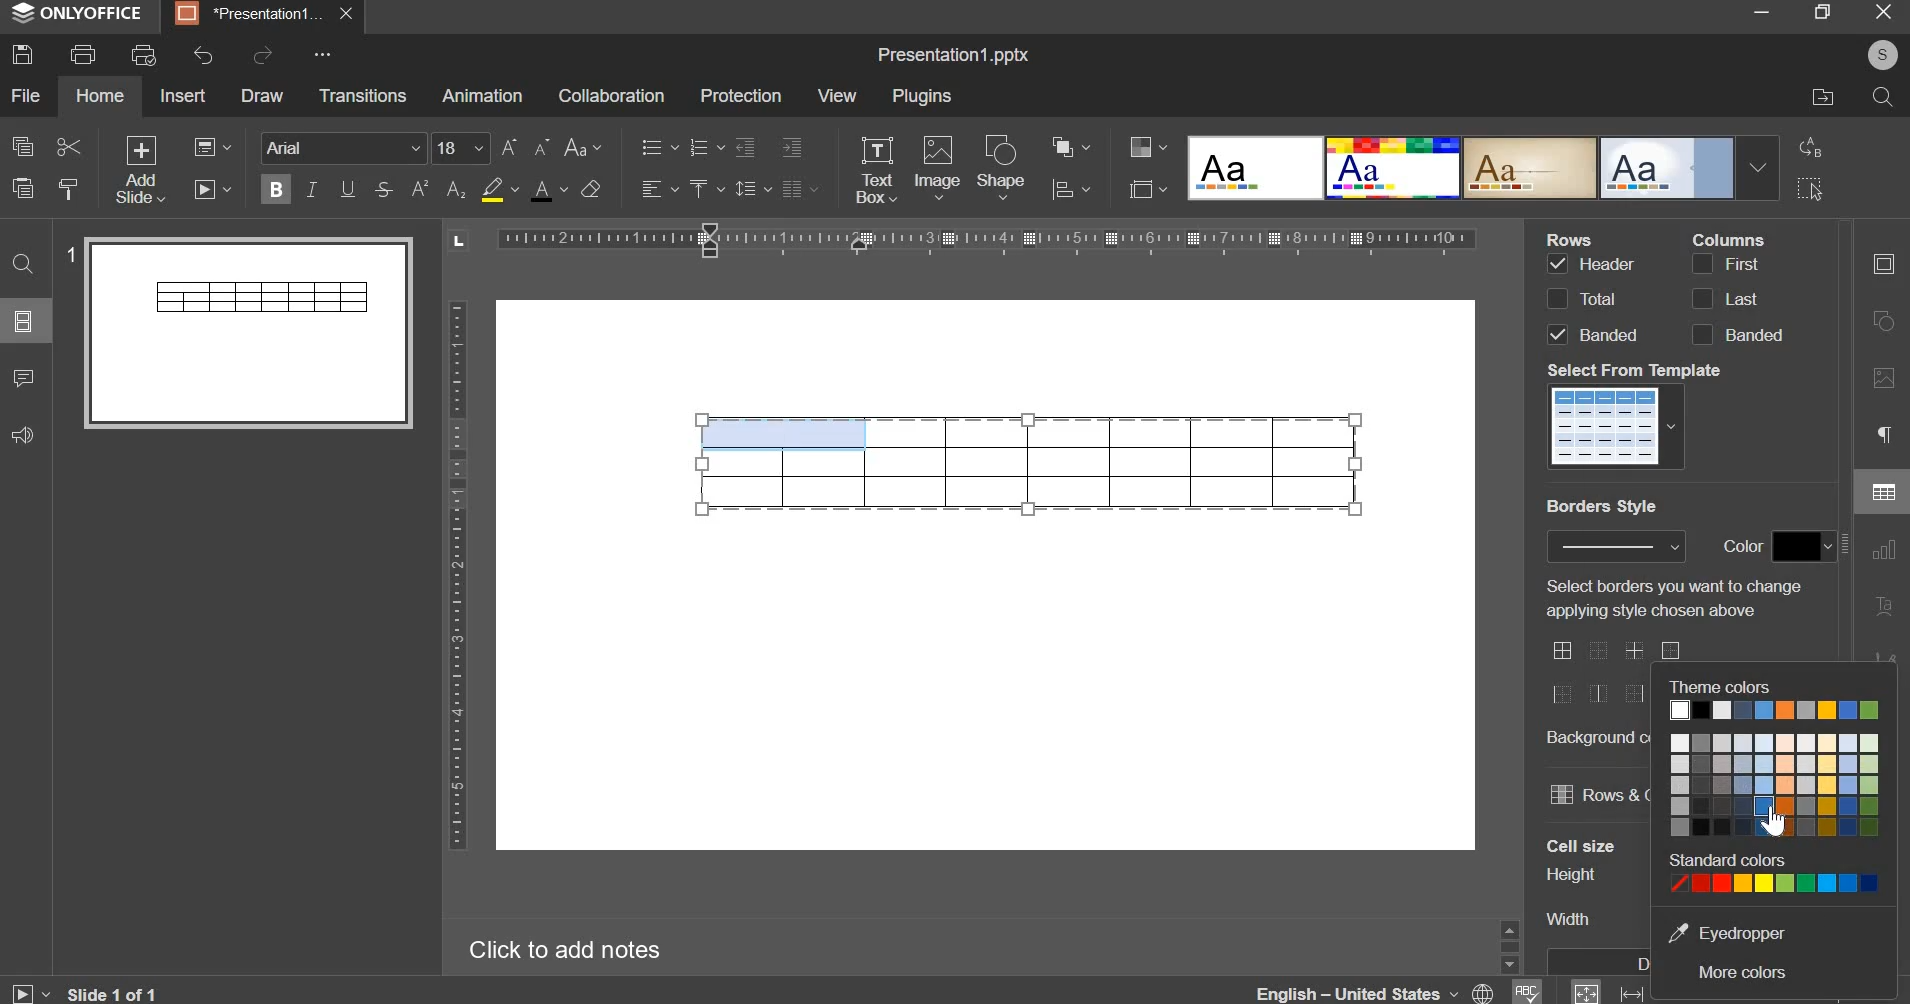  Describe the element at coordinates (211, 147) in the screenshot. I see `change layout` at that location.